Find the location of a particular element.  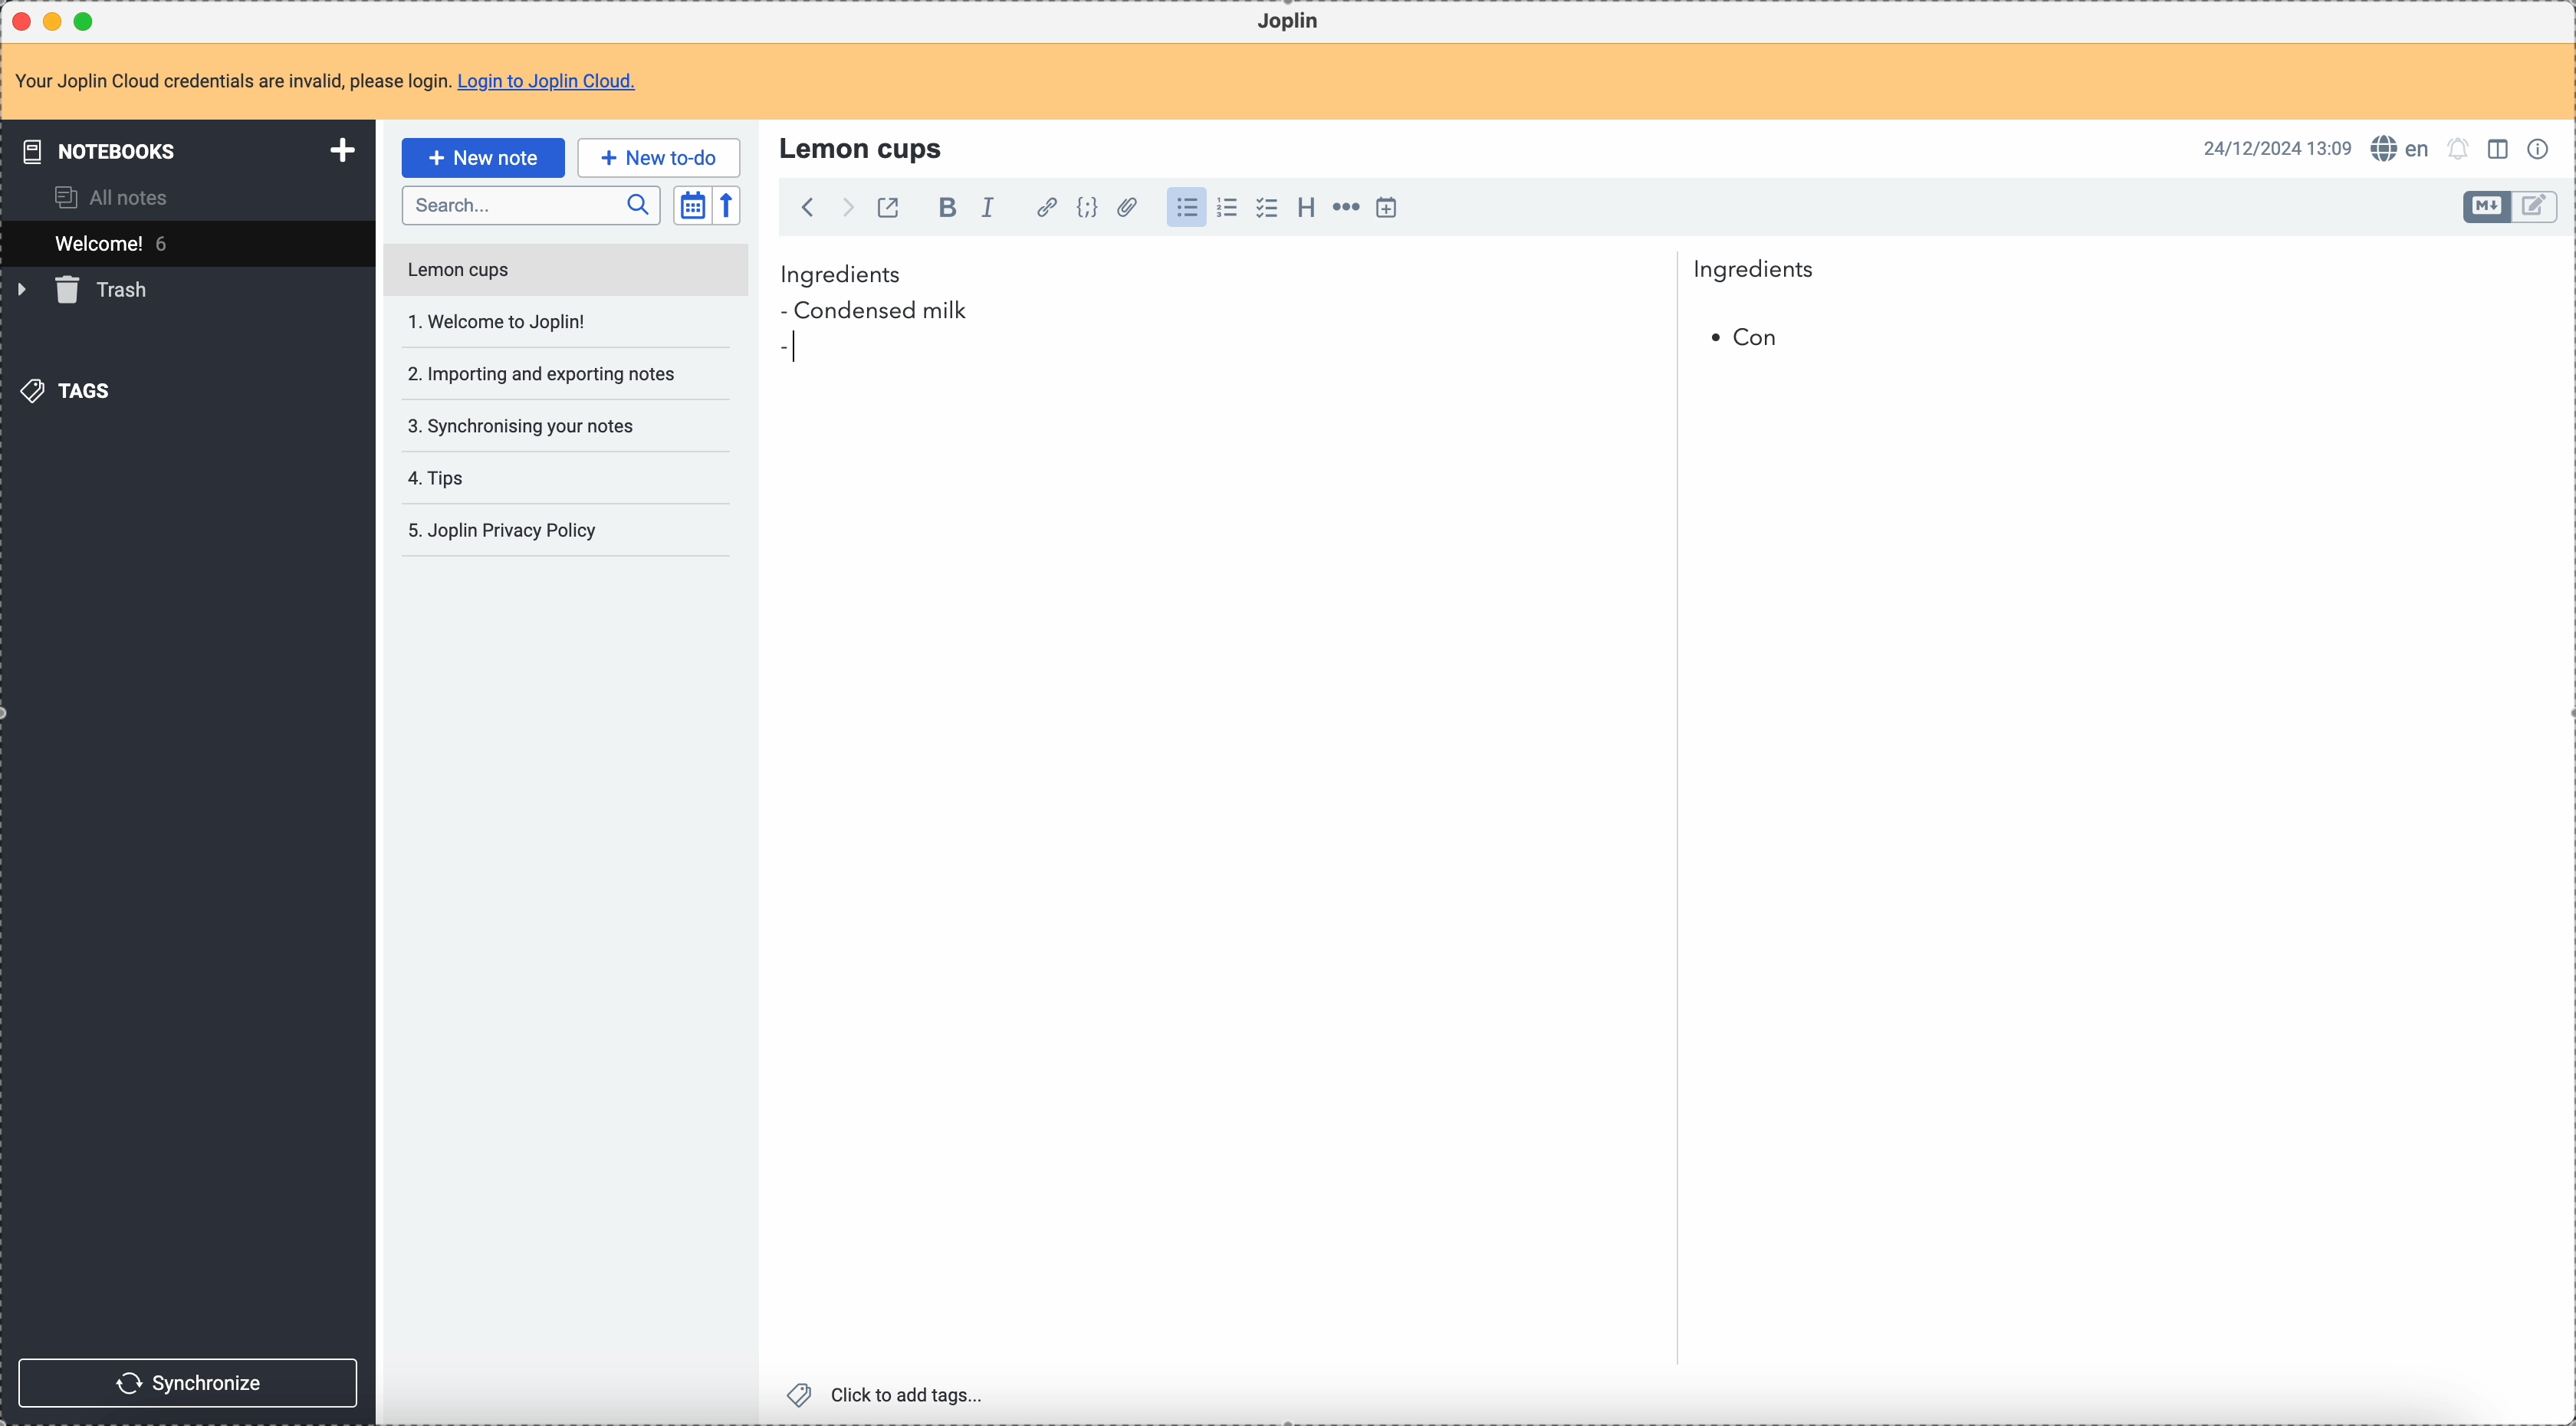

note is located at coordinates (338, 83).